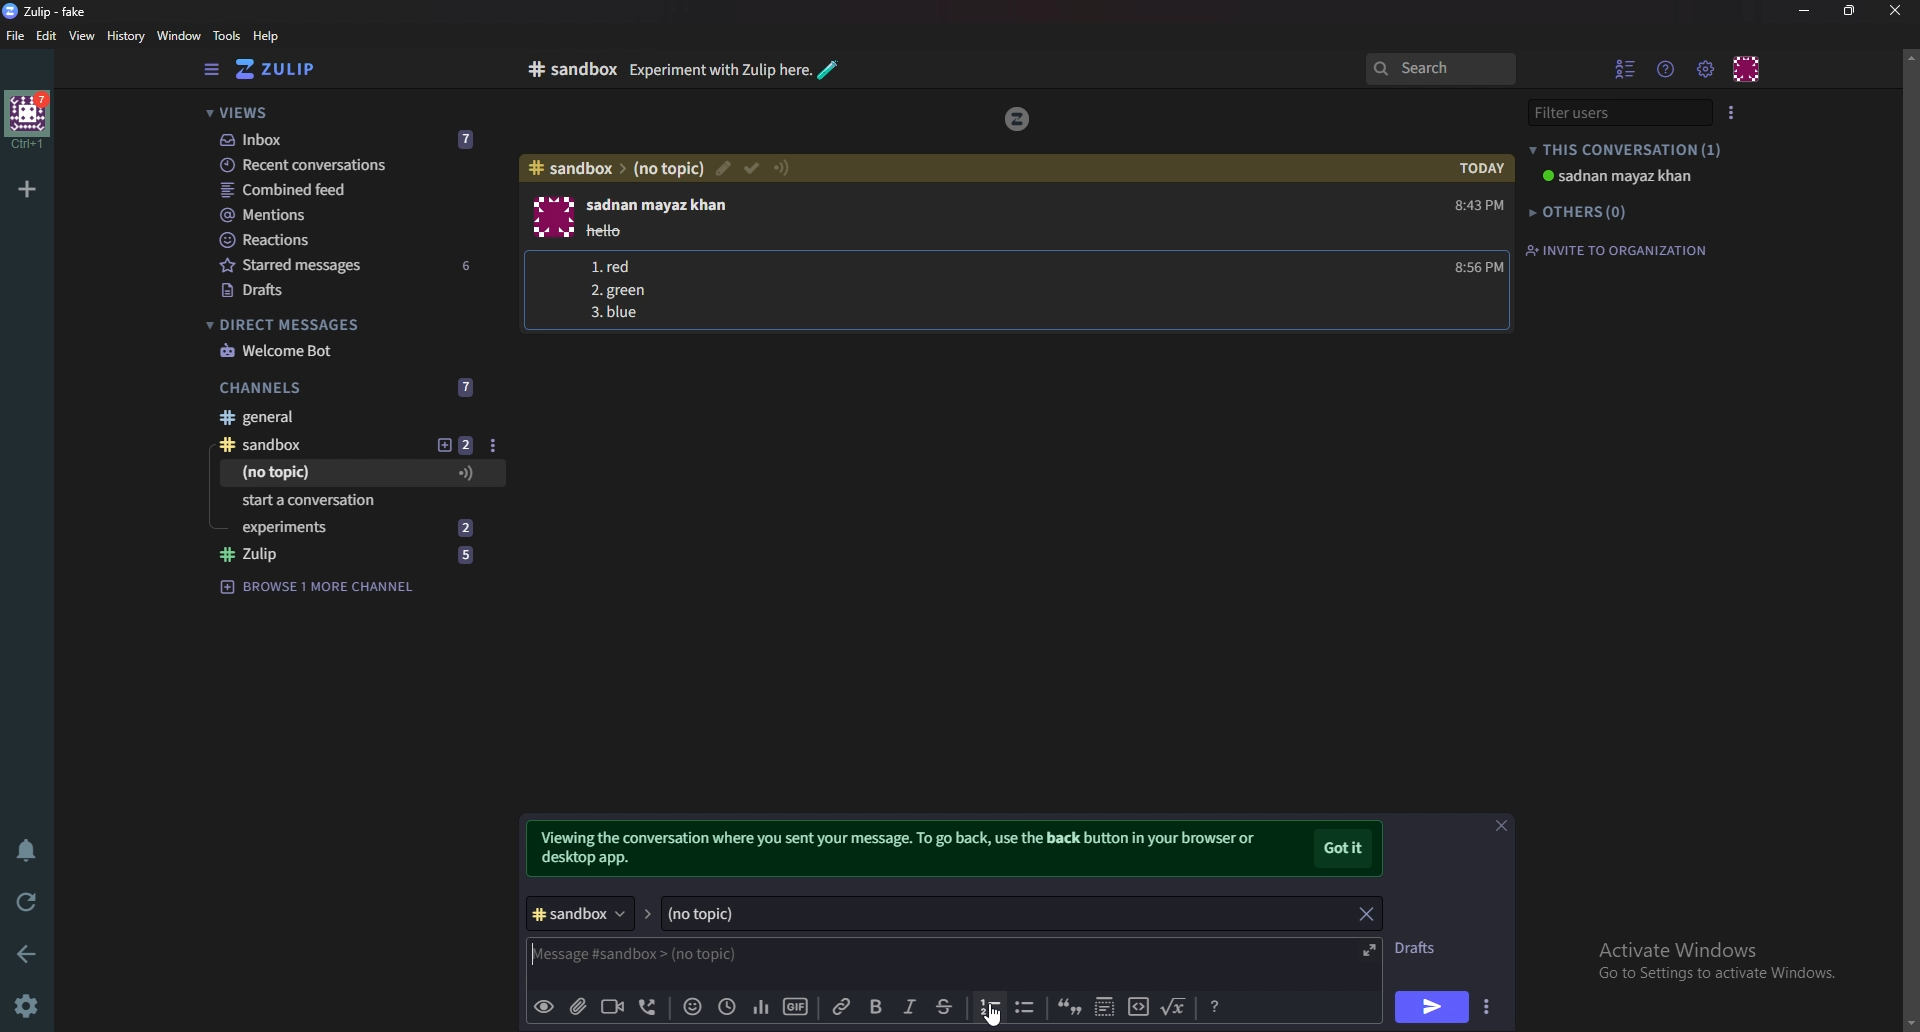 This screenshot has width=1920, height=1032. I want to click on Reload, so click(30, 900).